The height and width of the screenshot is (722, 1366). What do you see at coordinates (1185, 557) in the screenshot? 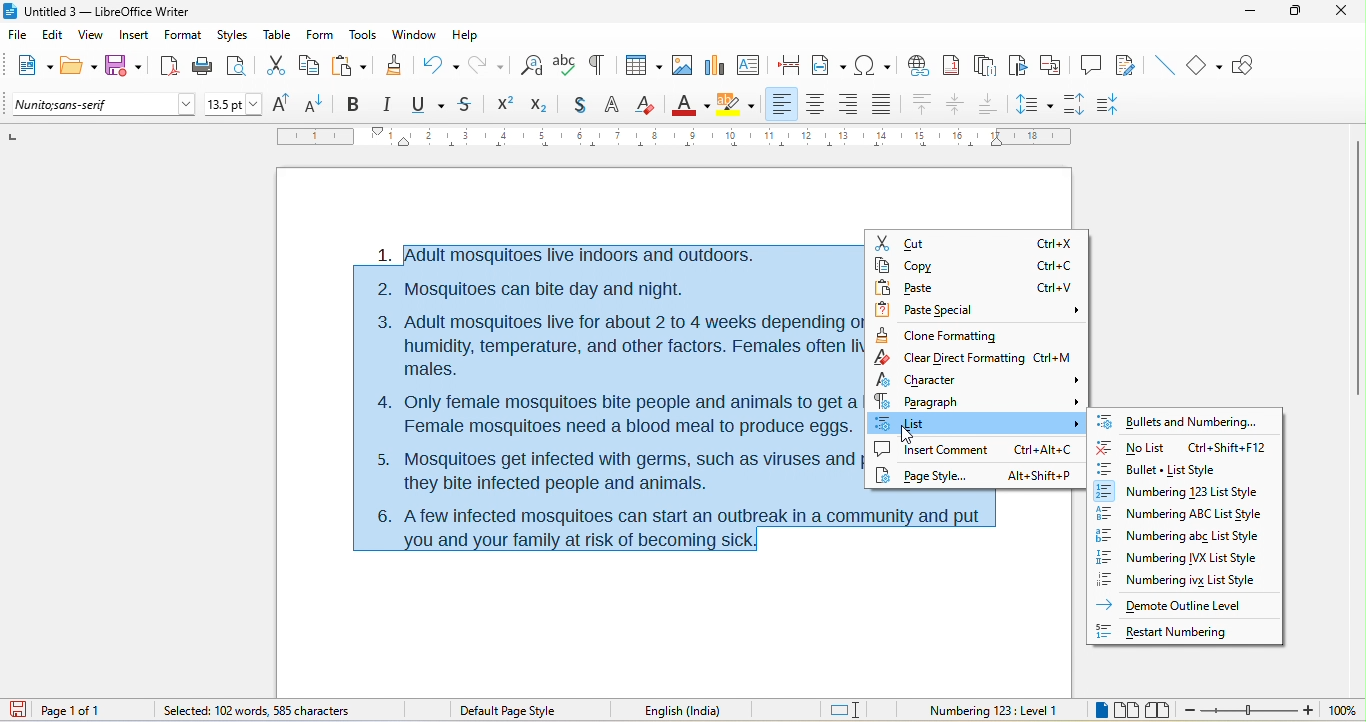
I see `numbering ivx list style` at bounding box center [1185, 557].